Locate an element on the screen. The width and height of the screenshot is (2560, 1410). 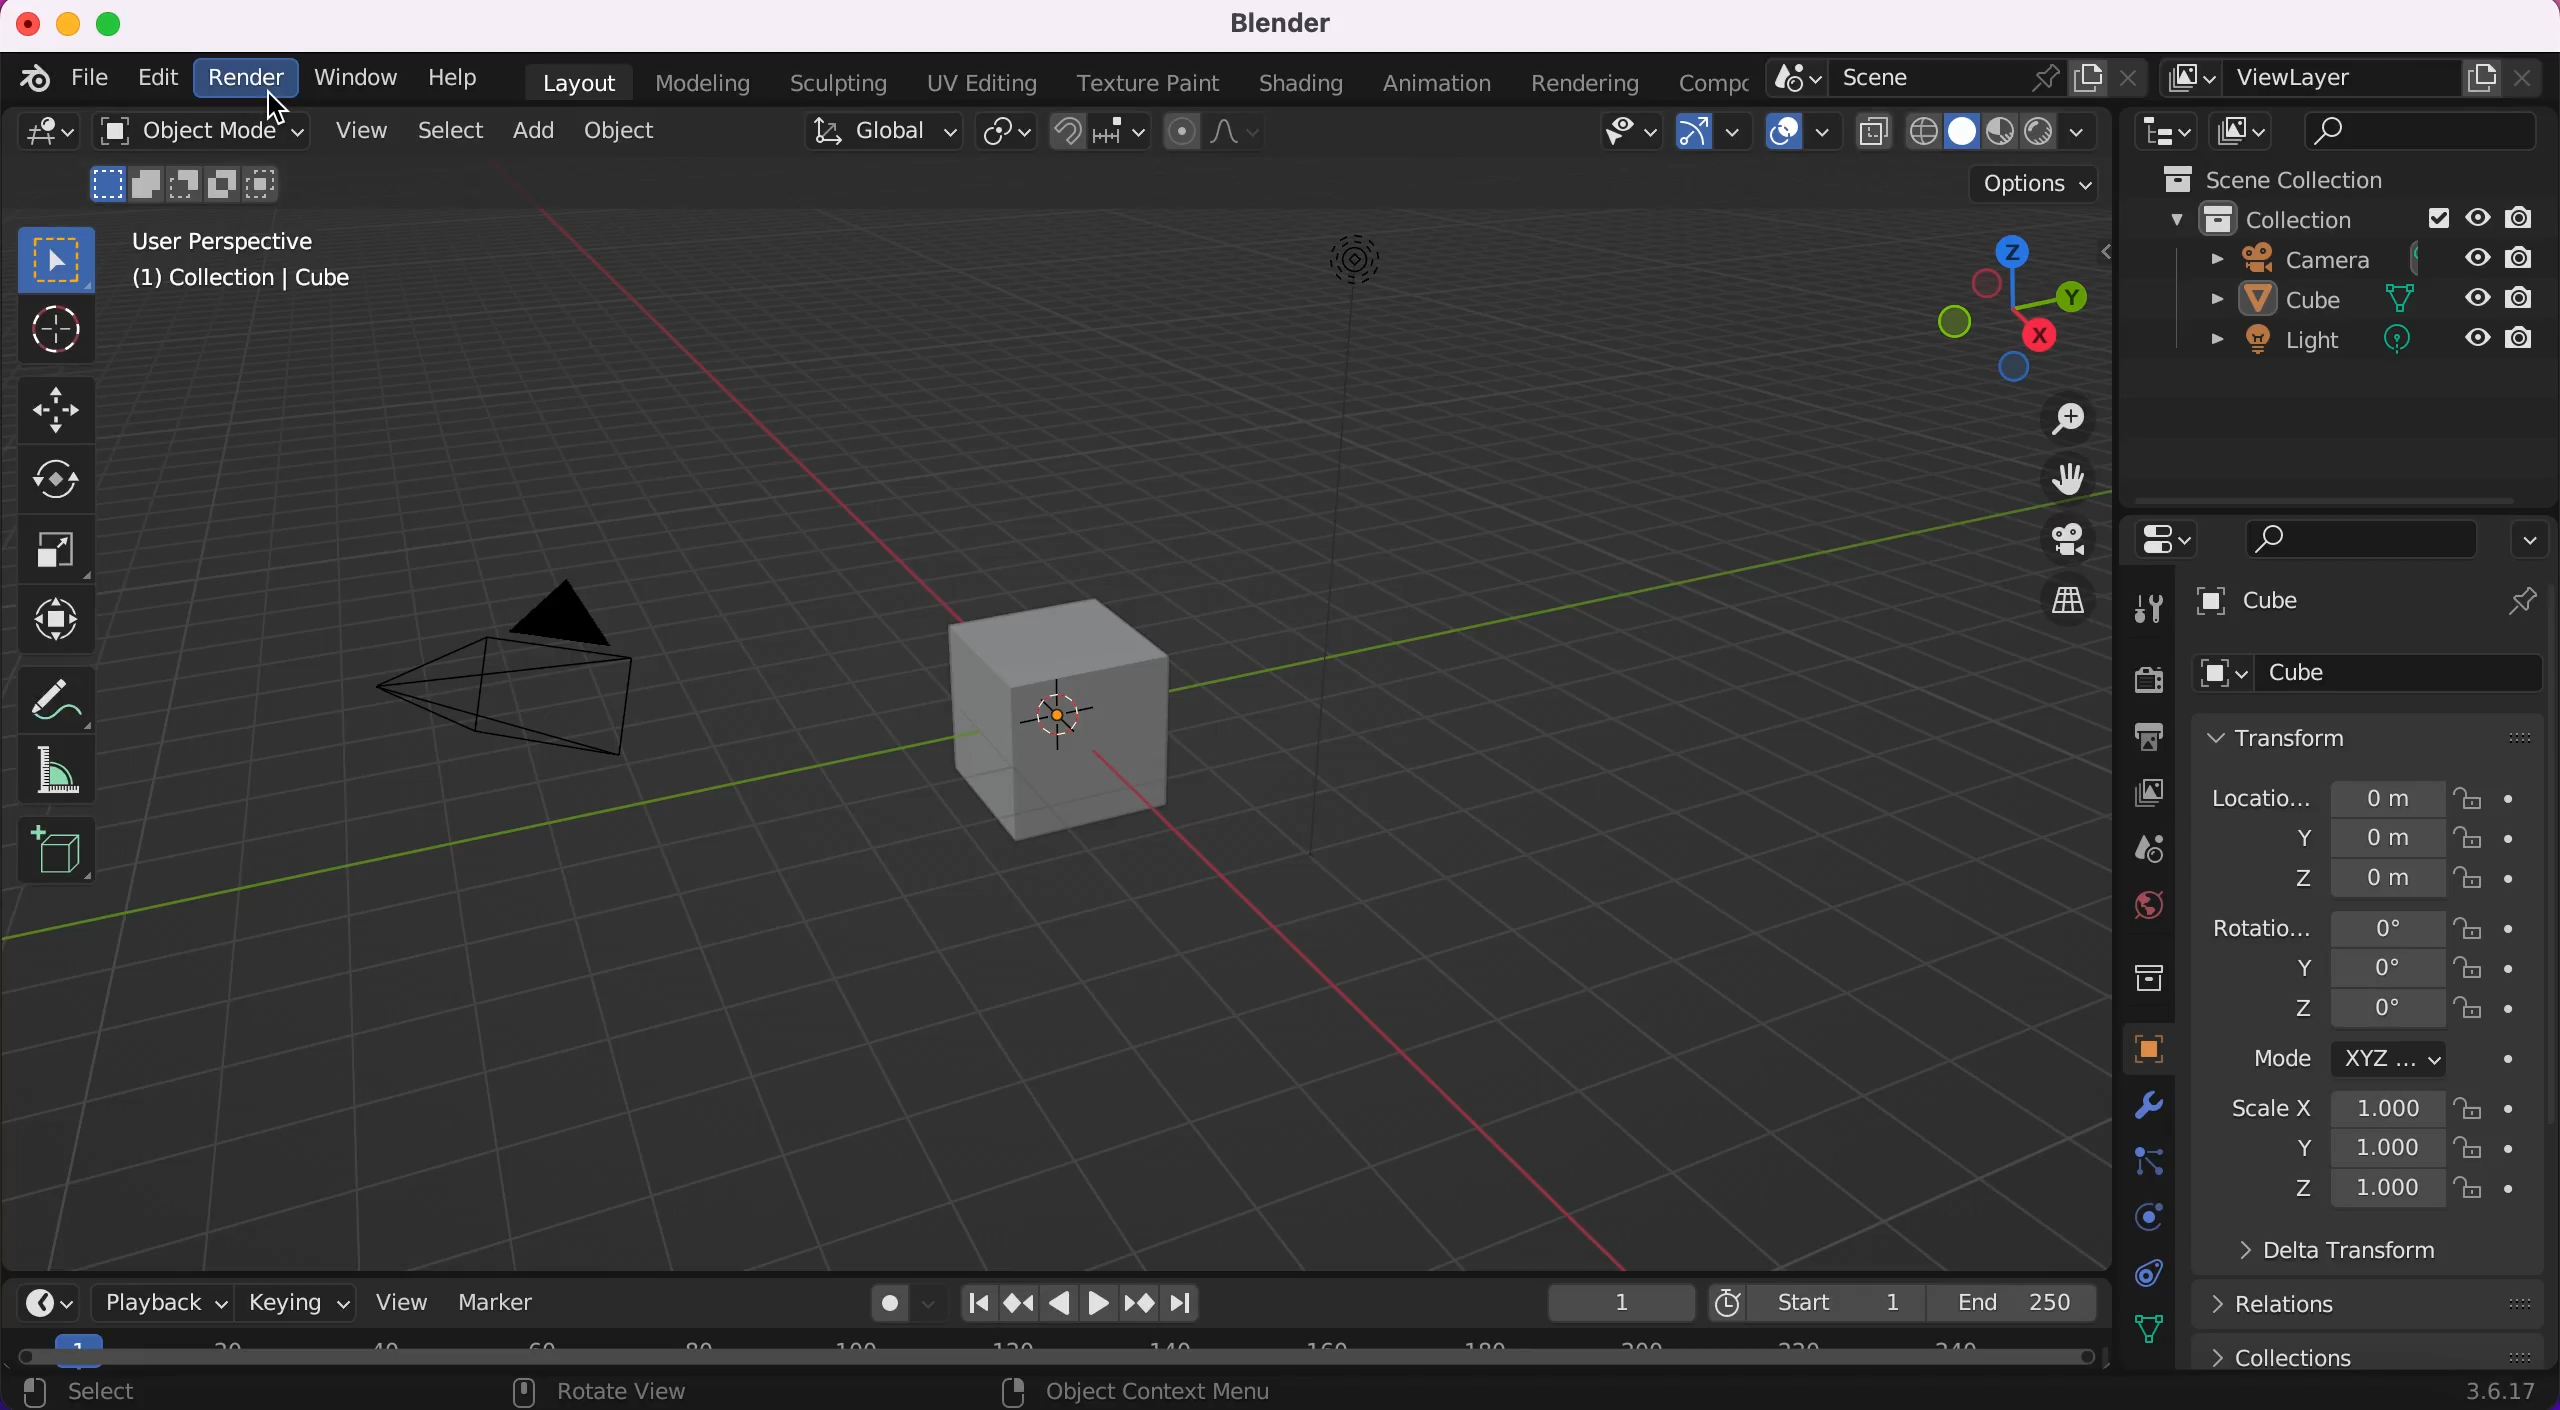
scene is located at coordinates (1957, 81).